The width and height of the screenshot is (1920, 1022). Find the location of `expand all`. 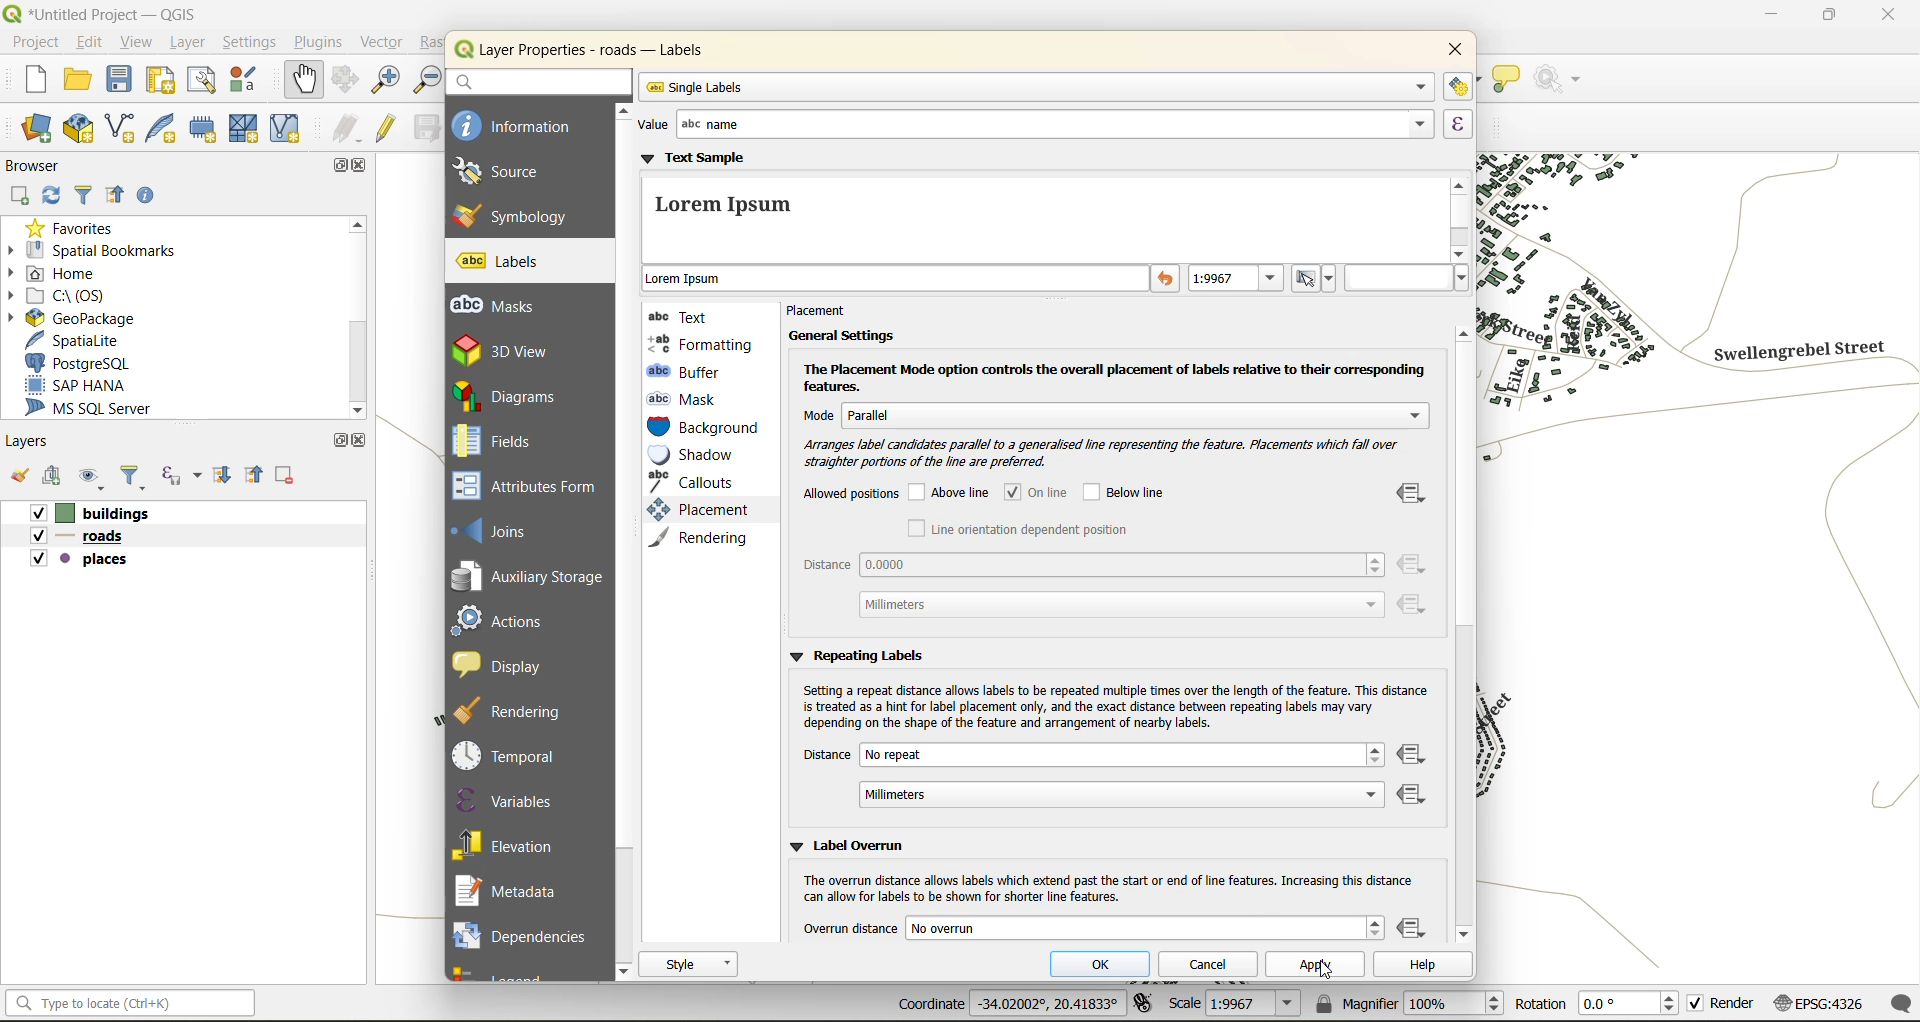

expand all is located at coordinates (217, 478).